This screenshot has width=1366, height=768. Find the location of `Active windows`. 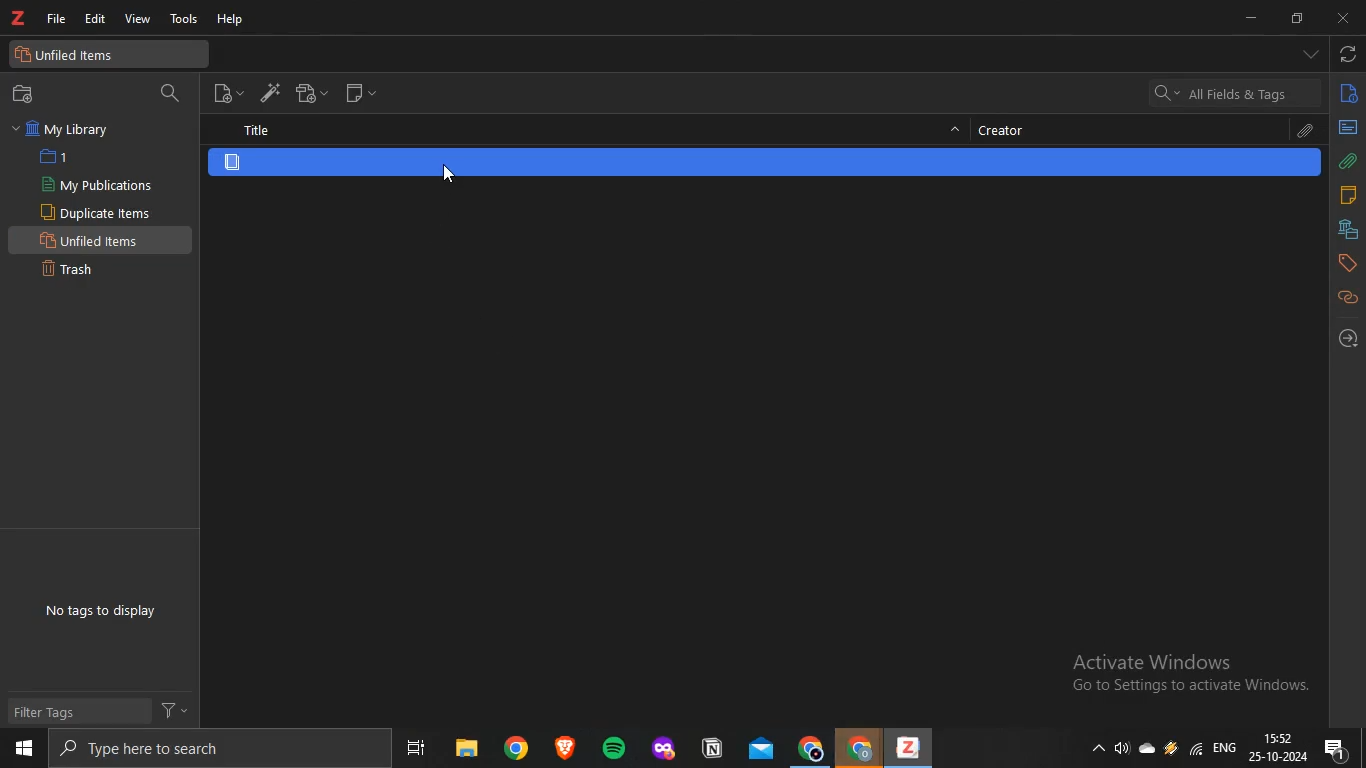

Active windows is located at coordinates (1181, 673).